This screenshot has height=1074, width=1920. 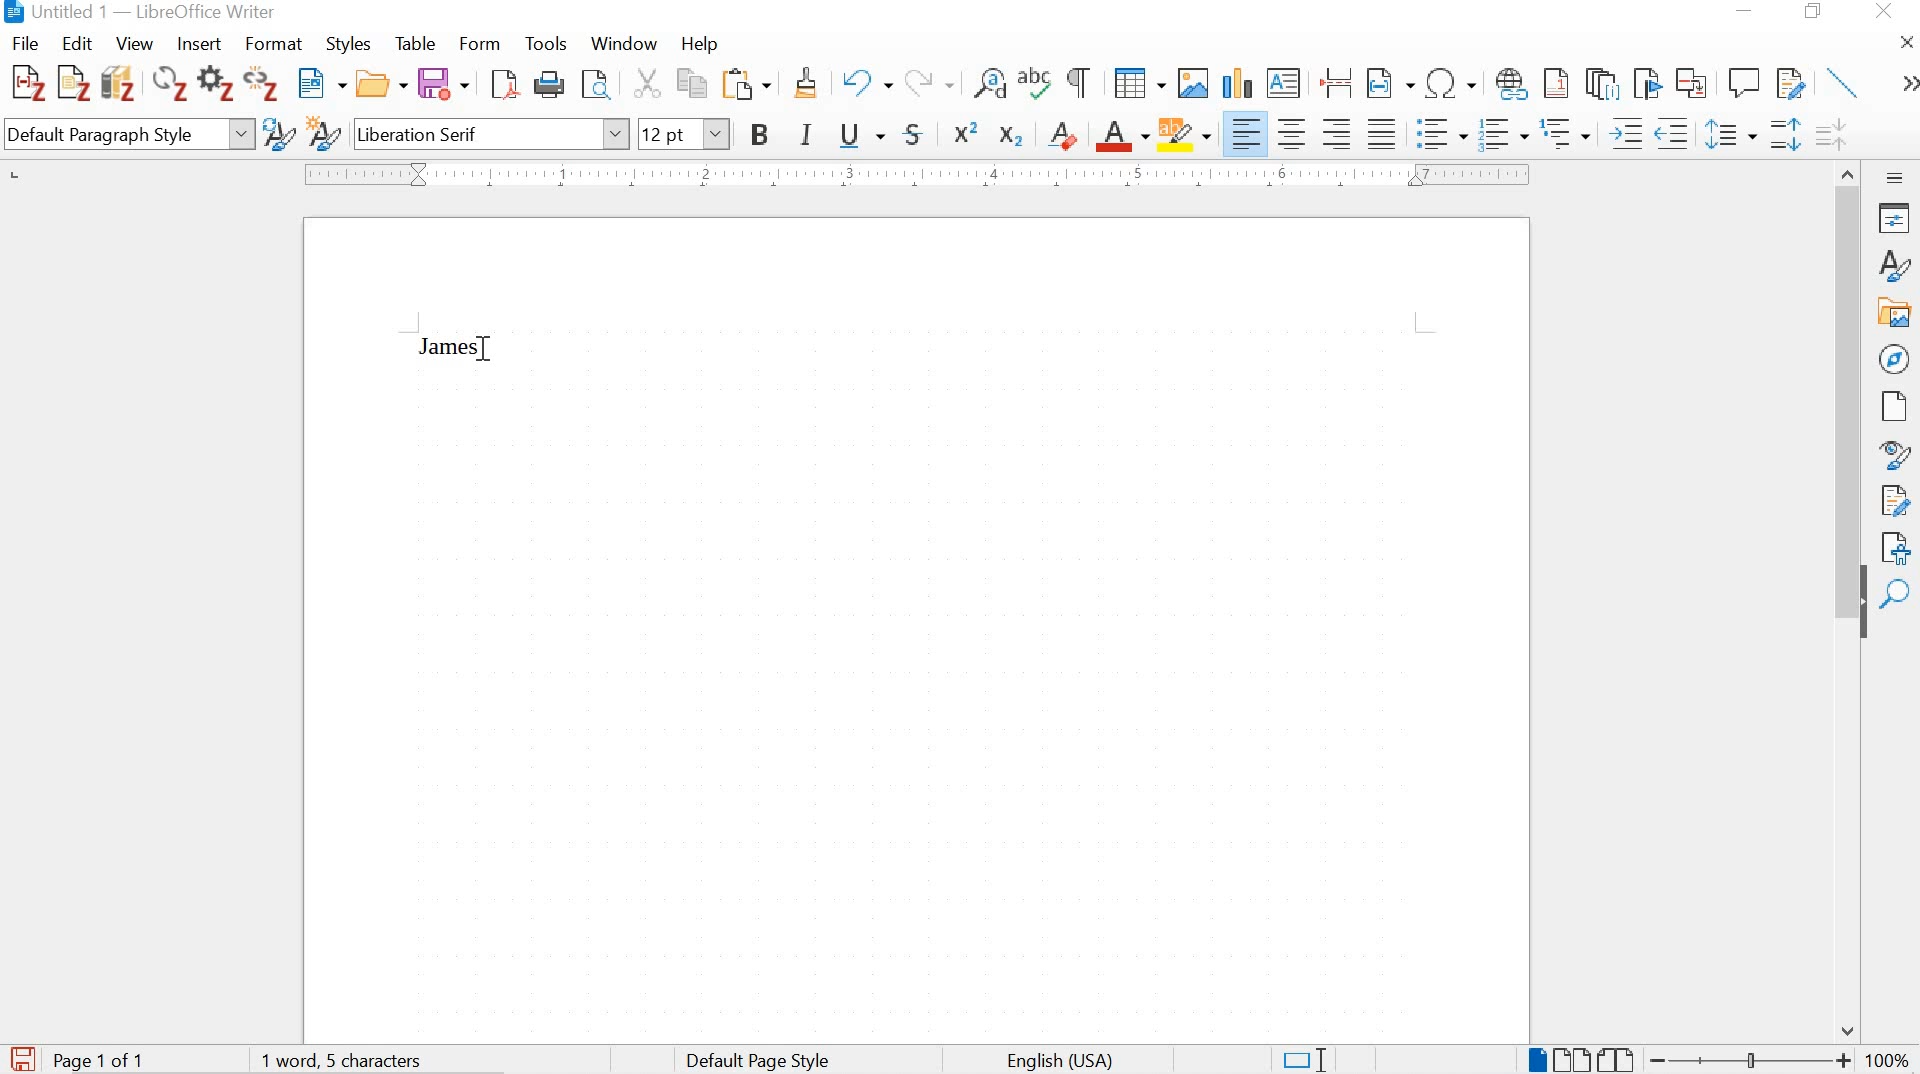 What do you see at coordinates (1303, 1058) in the screenshot?
I see `standard selection` at bounding box center [1303, 1058].